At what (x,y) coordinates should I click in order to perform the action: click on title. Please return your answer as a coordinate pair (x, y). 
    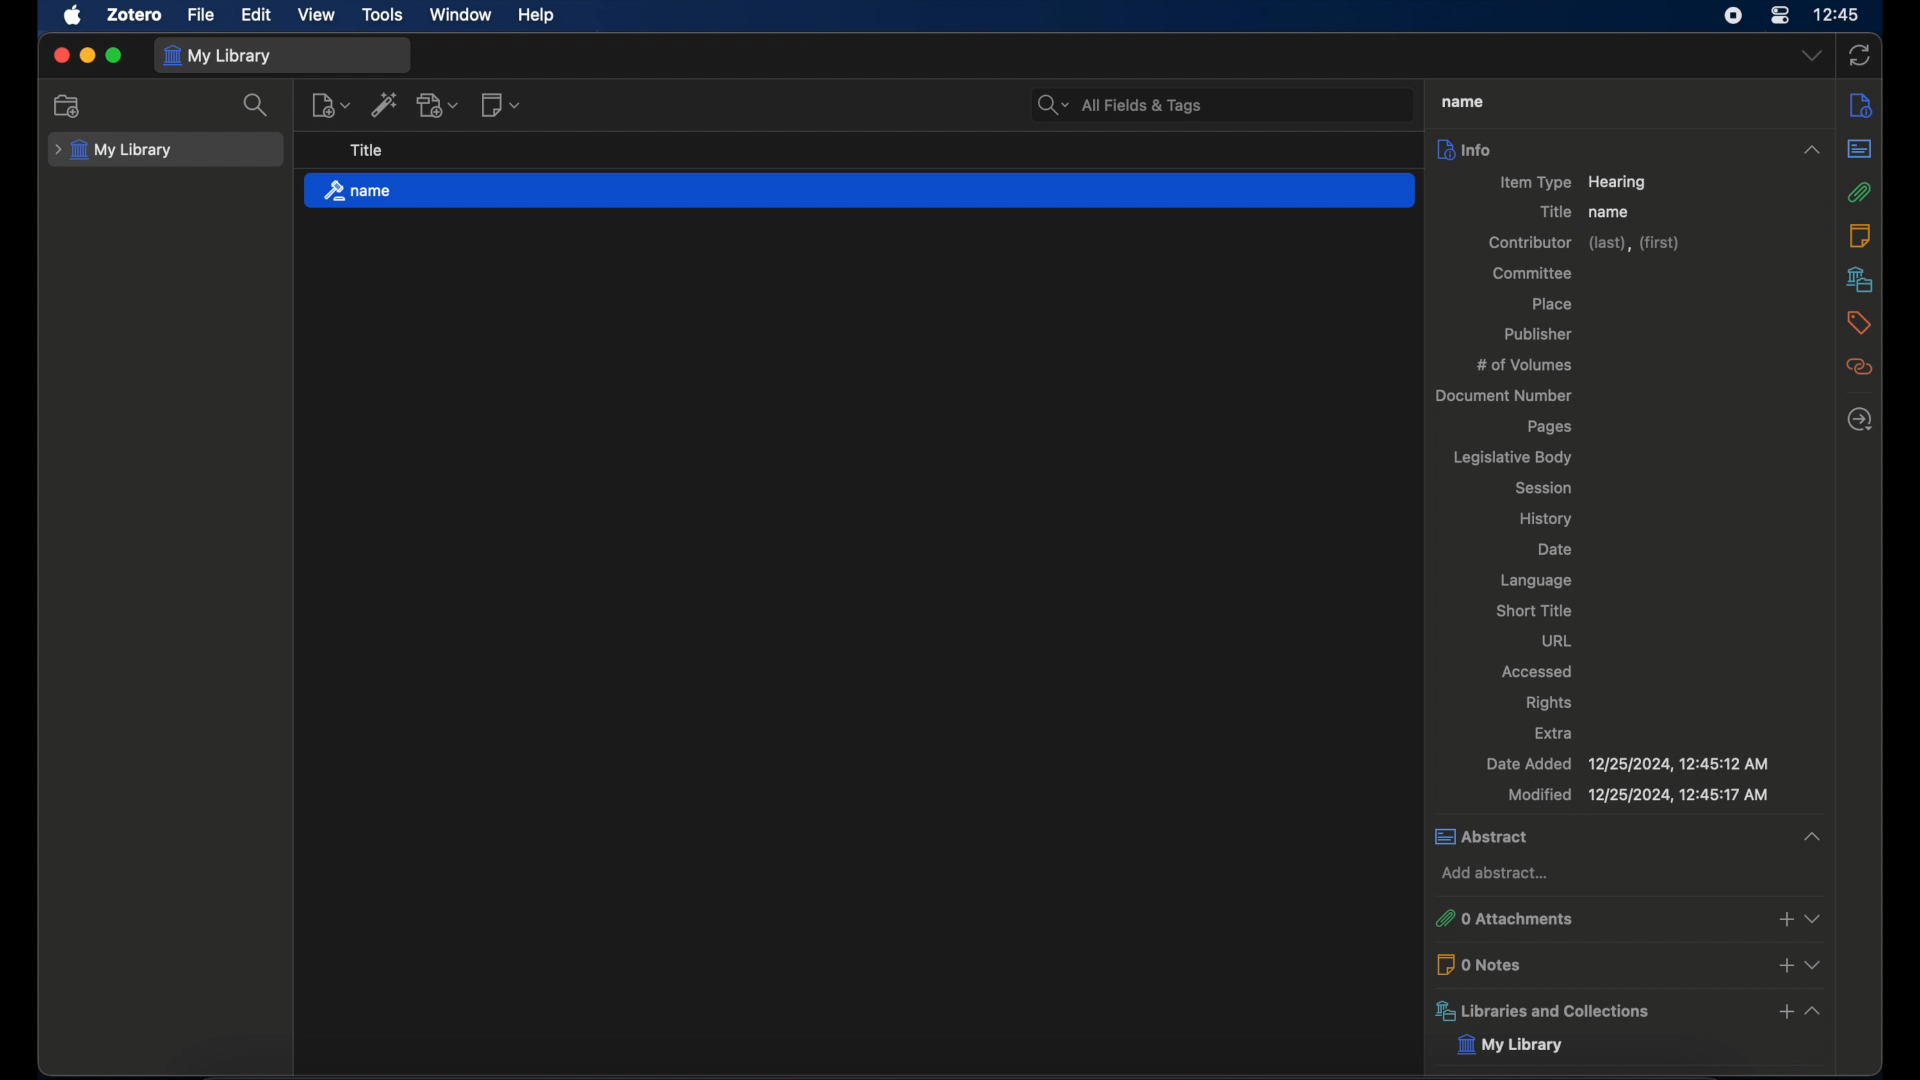
    Looking at the image, I should click on (1553, 211).